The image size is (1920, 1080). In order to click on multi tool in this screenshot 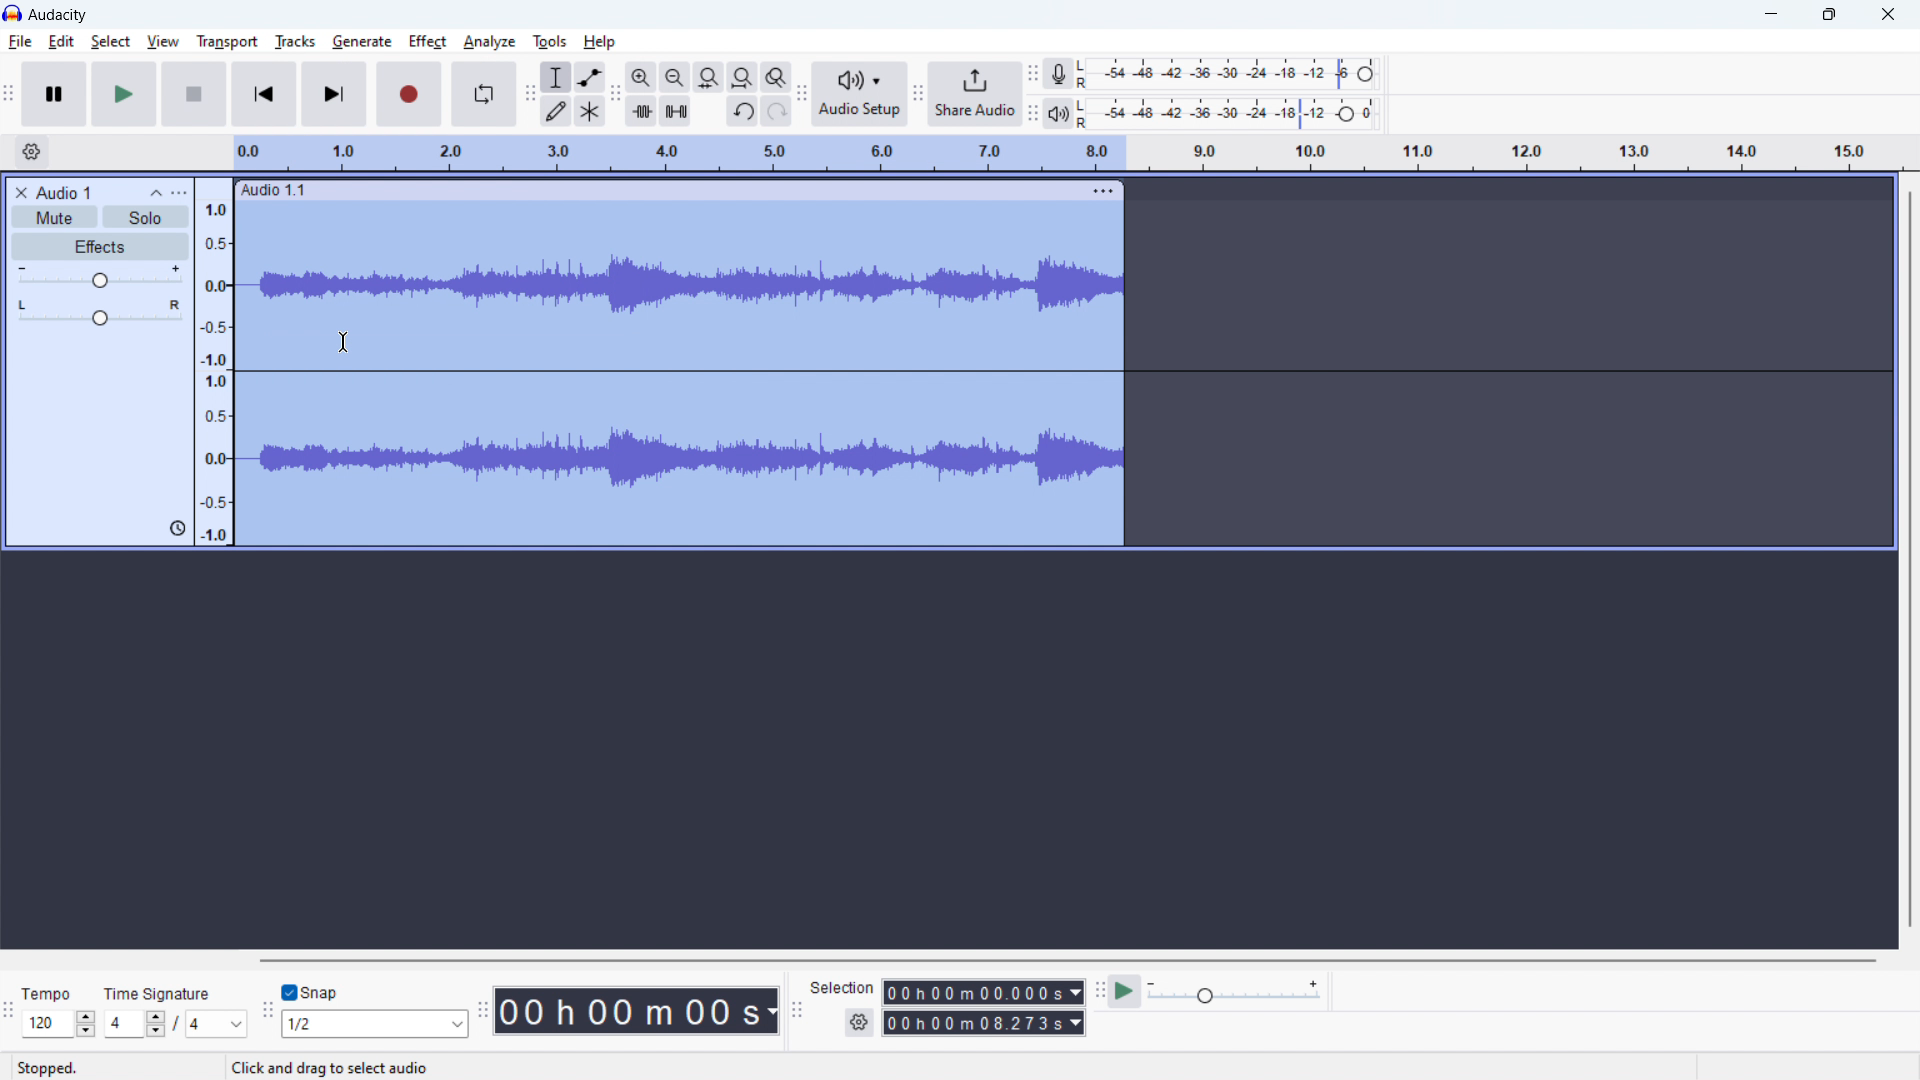, I will do `click(590, 110)`.